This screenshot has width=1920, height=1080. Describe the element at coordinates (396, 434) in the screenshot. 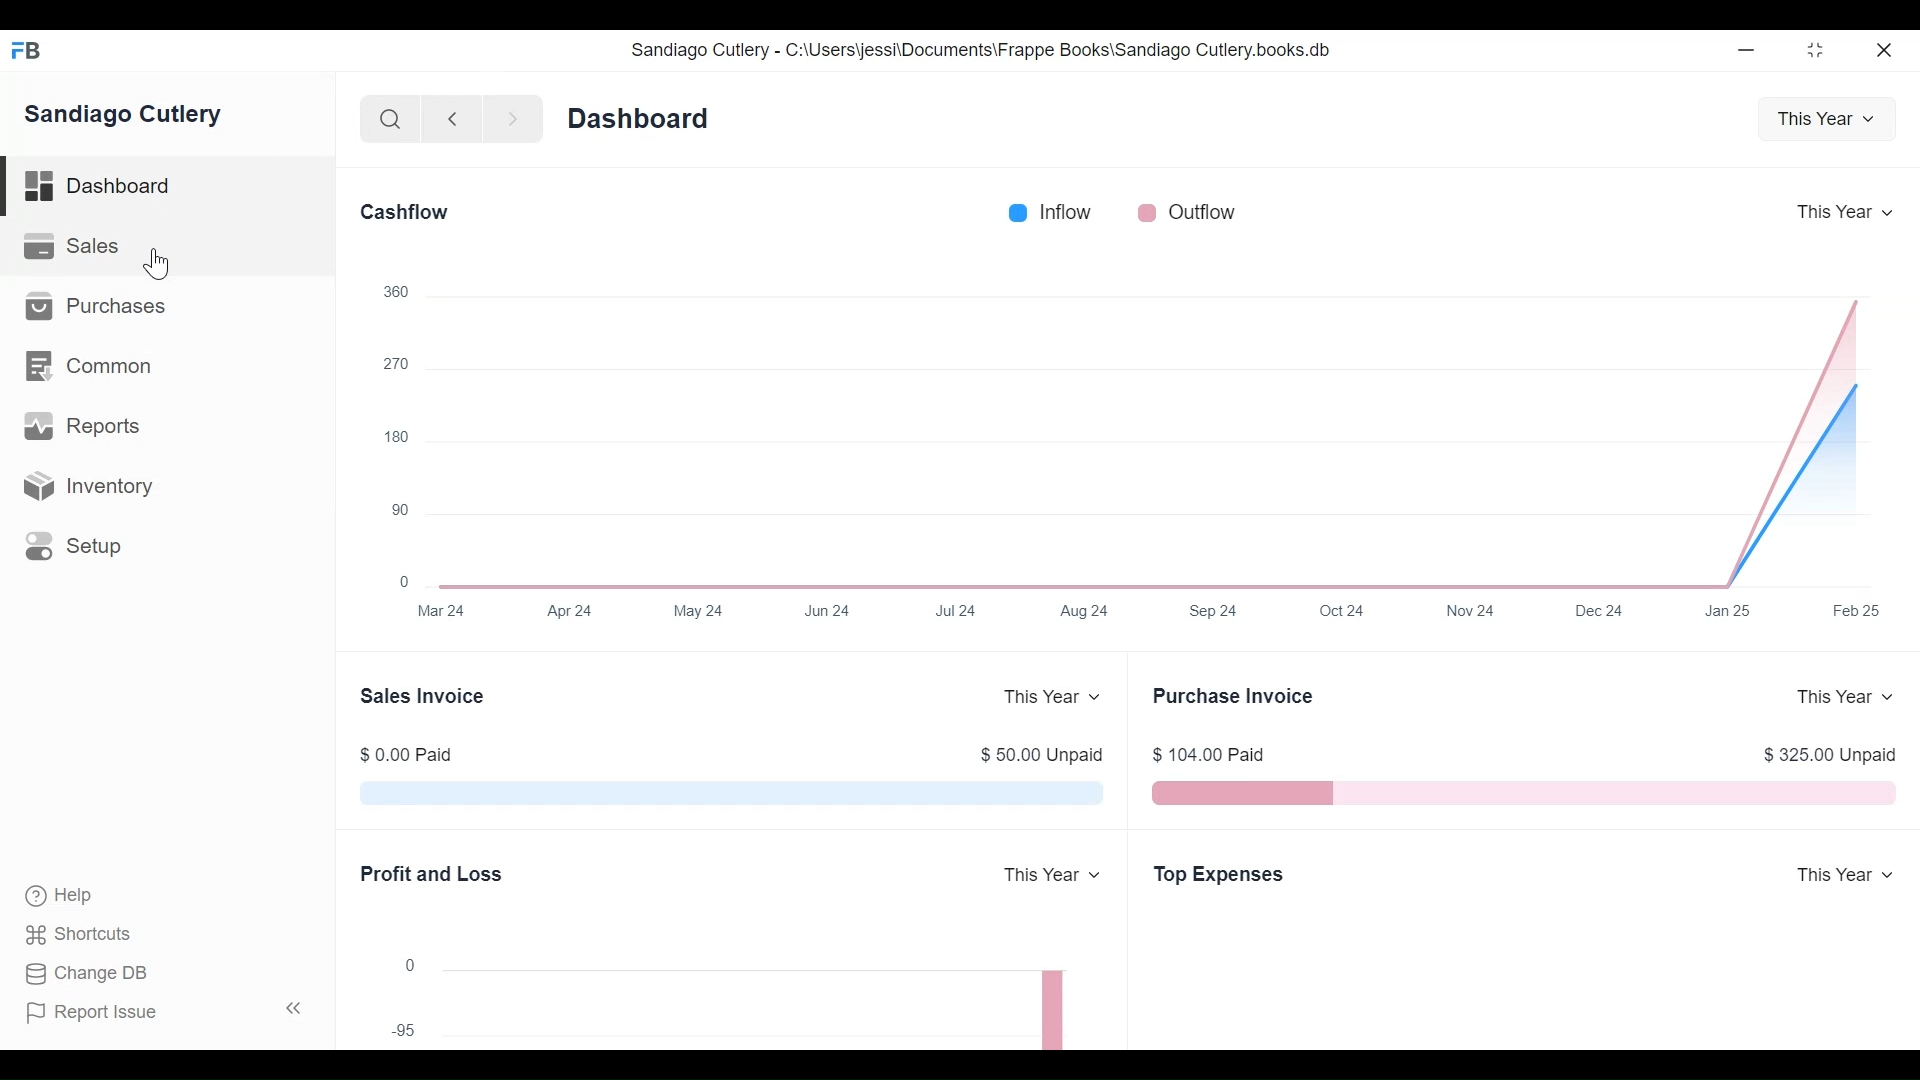

I see `180` at that location.